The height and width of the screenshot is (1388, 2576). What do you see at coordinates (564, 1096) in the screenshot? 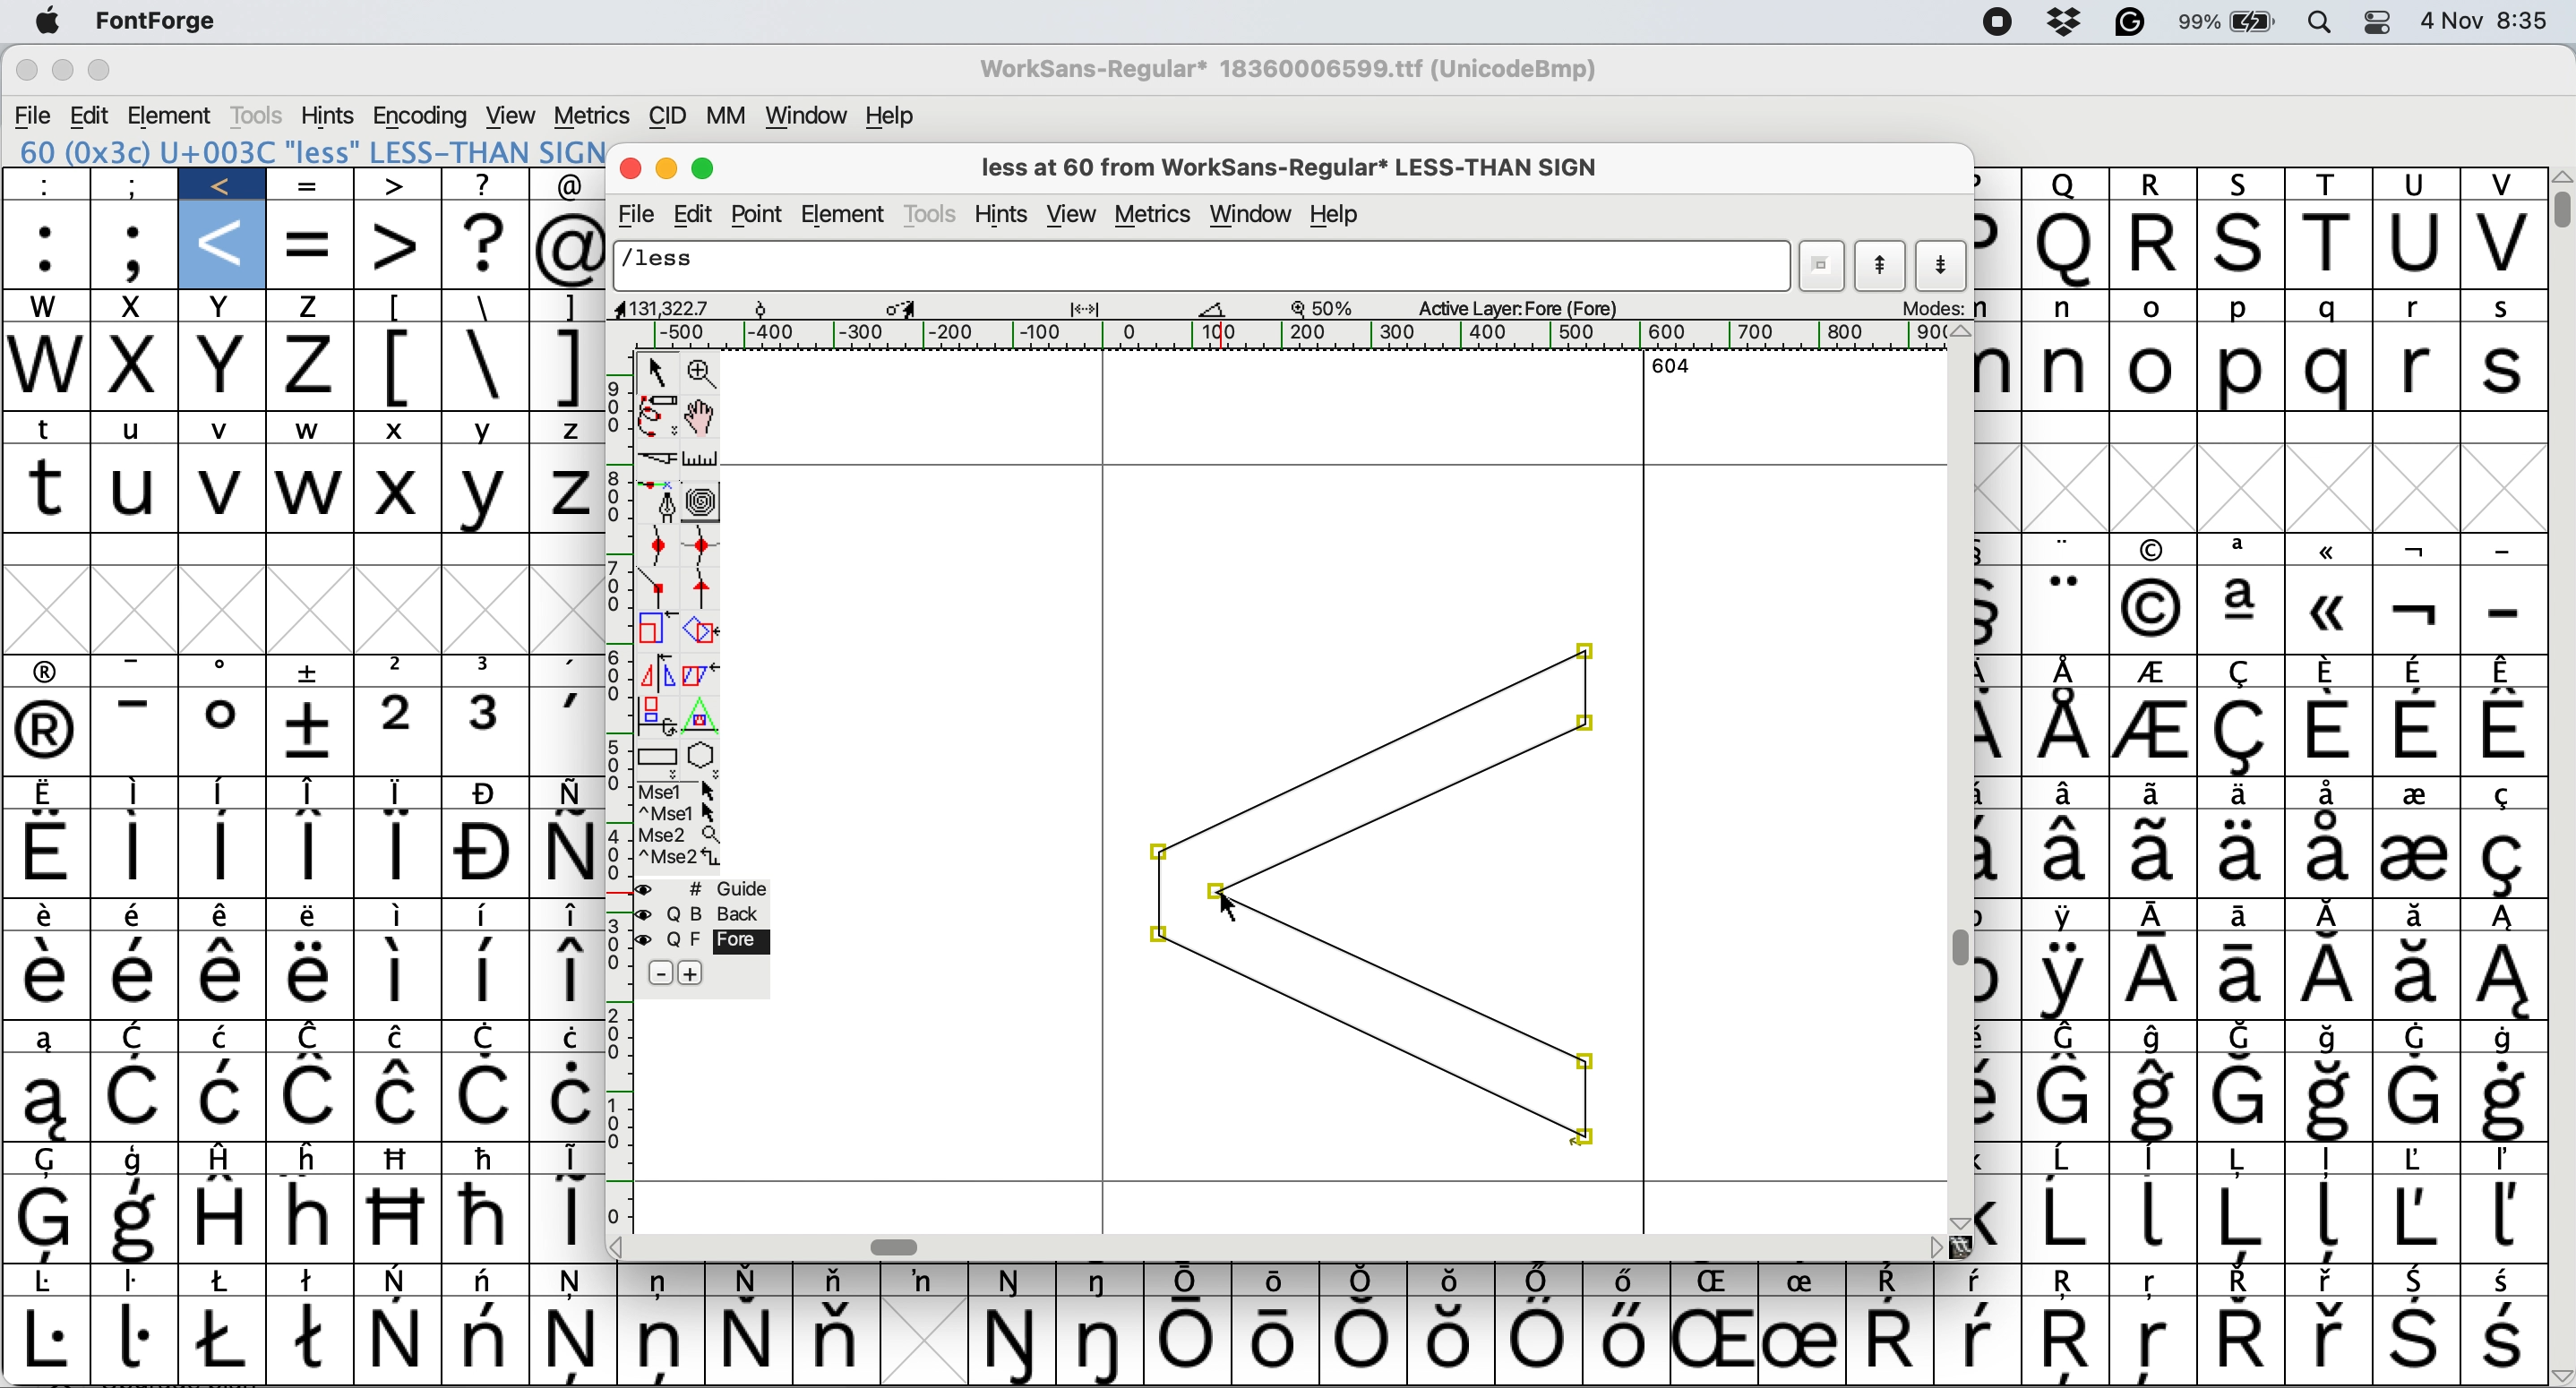
I see `Symbol` at bounding box center [564, 1096].